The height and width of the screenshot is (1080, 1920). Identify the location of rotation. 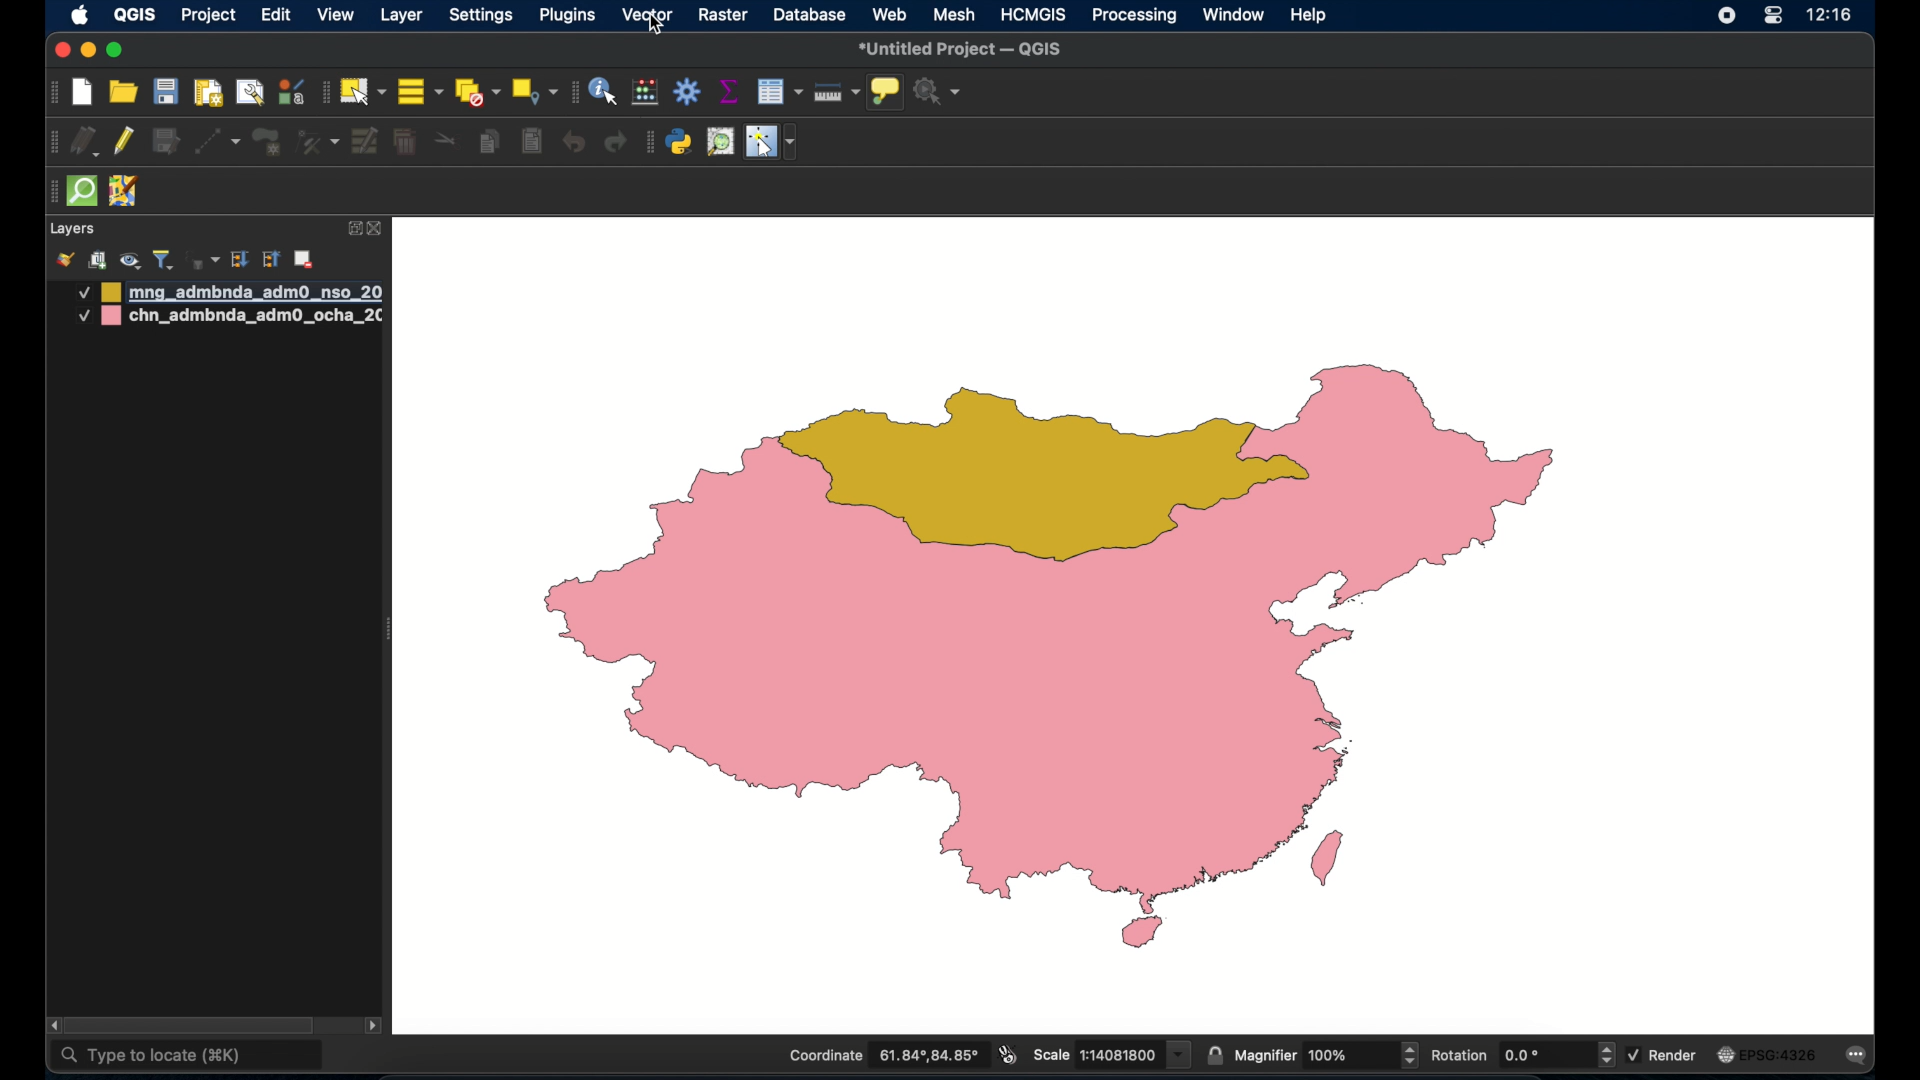
(1521, 1056).